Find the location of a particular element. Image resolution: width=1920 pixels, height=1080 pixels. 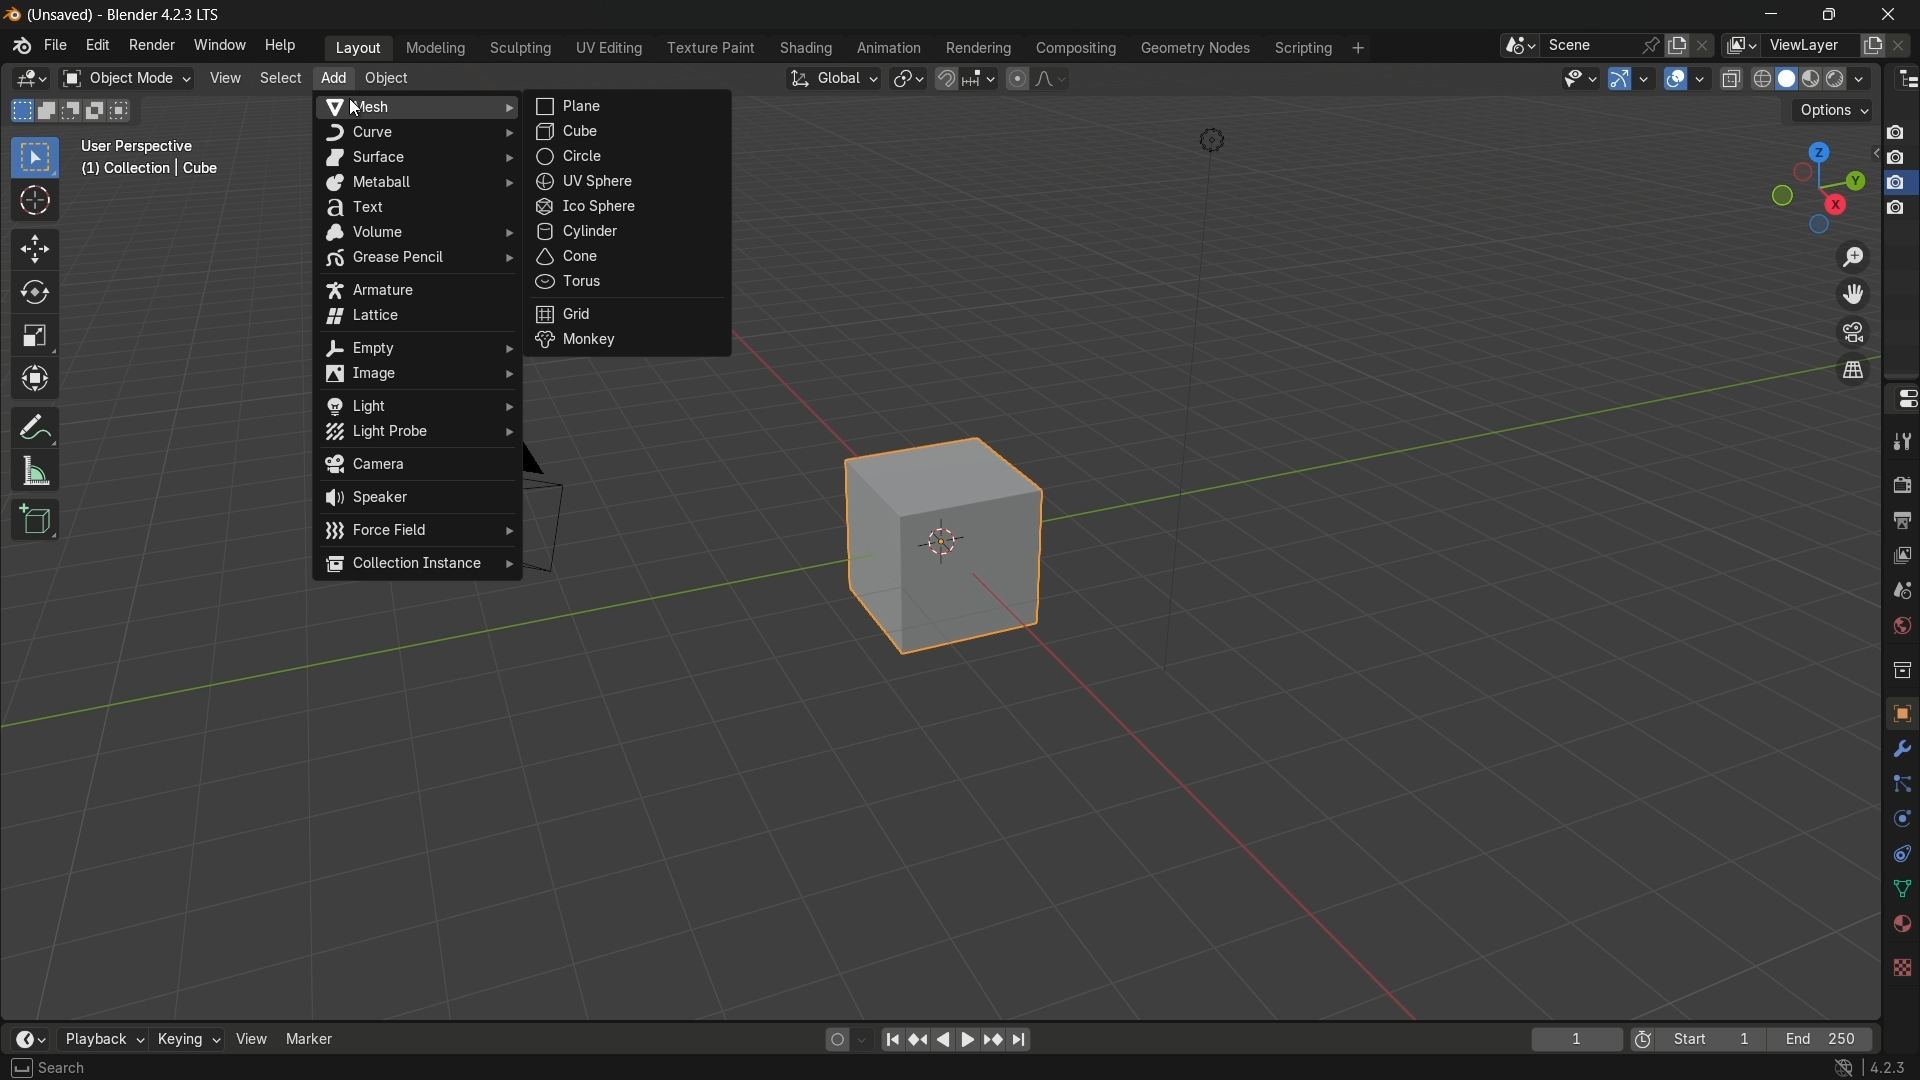

uv sphere is located at coordinates (632, 180).